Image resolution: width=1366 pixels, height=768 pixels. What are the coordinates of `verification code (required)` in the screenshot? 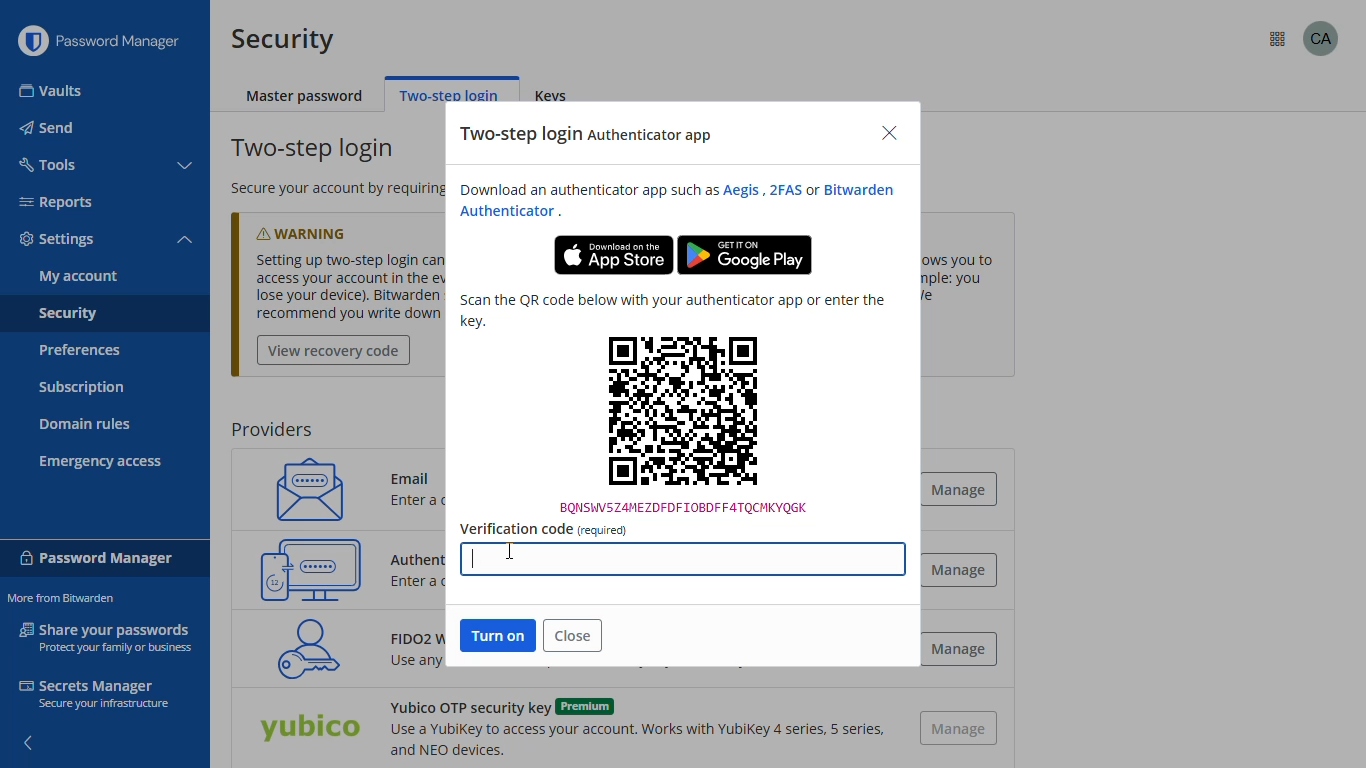 It's located at (543, 529).